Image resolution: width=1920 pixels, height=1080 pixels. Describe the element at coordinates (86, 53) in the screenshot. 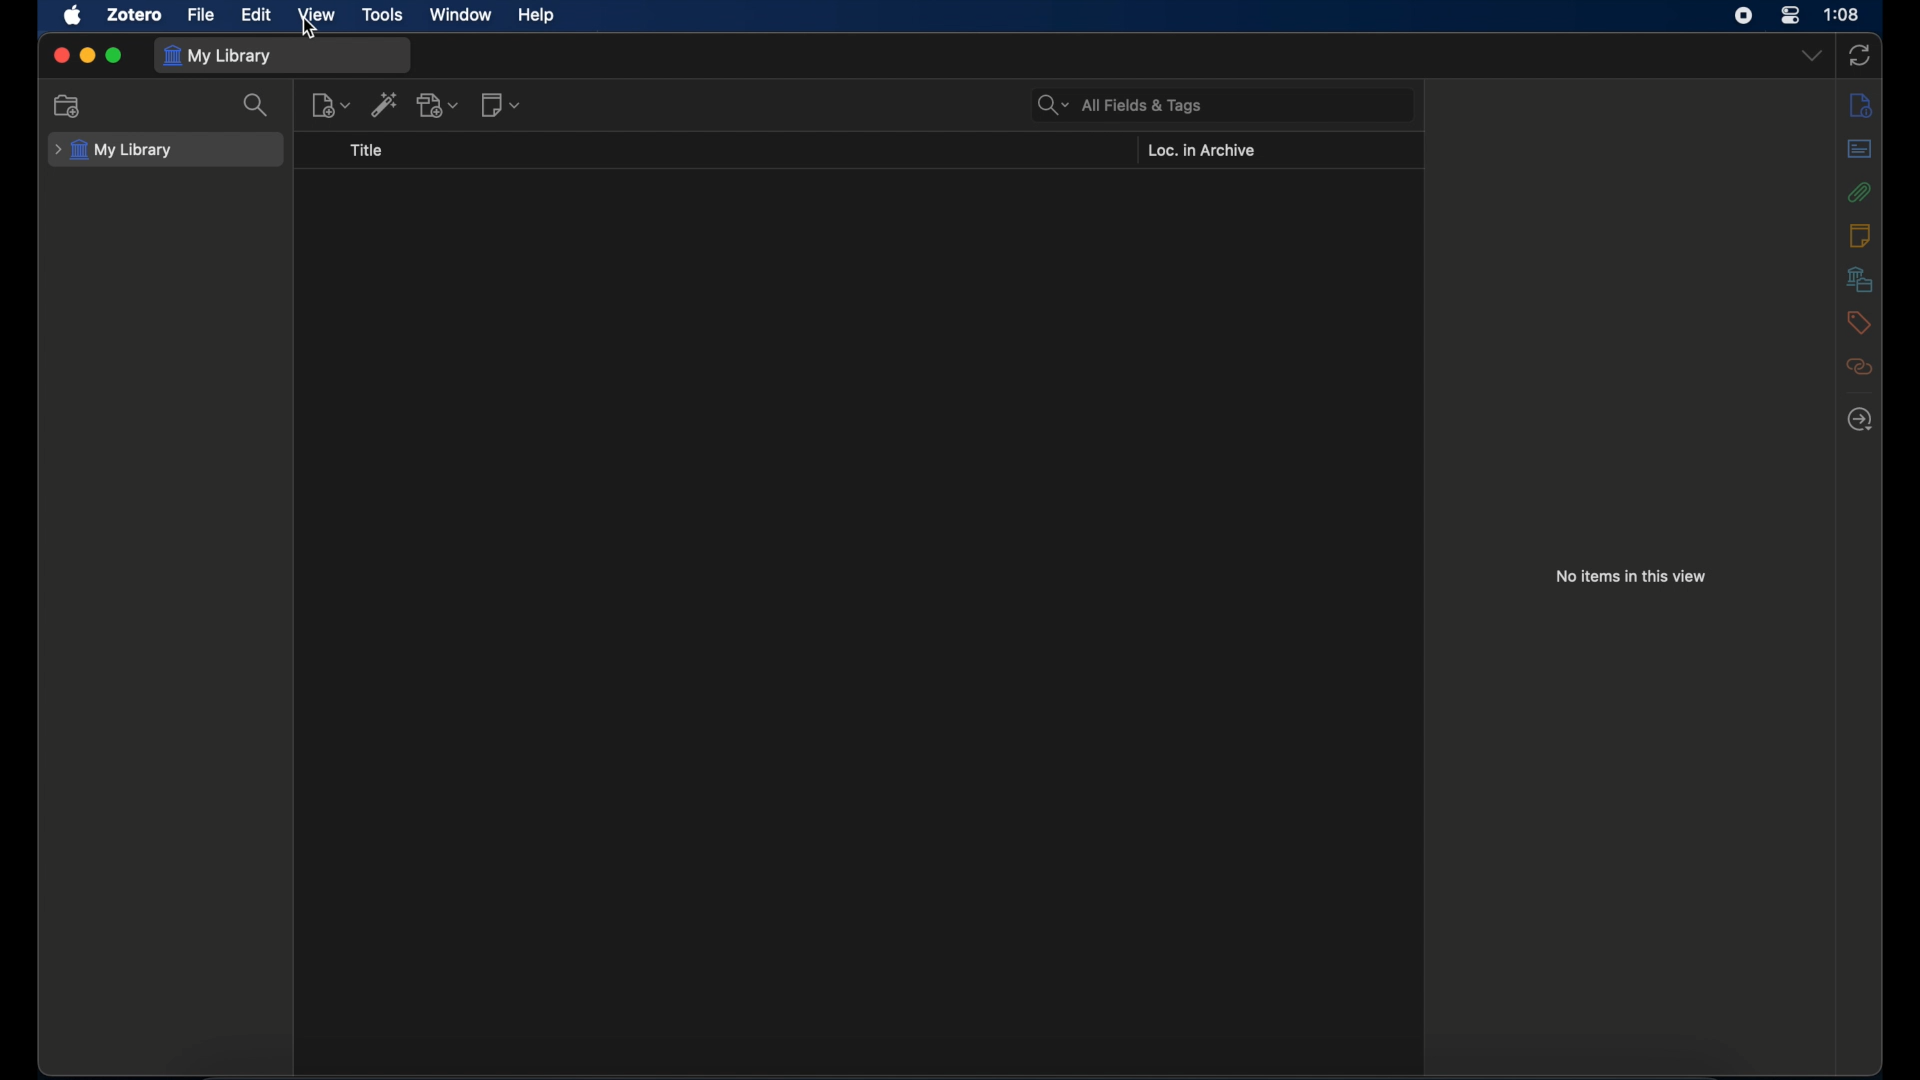

I see `minimize` at that location.